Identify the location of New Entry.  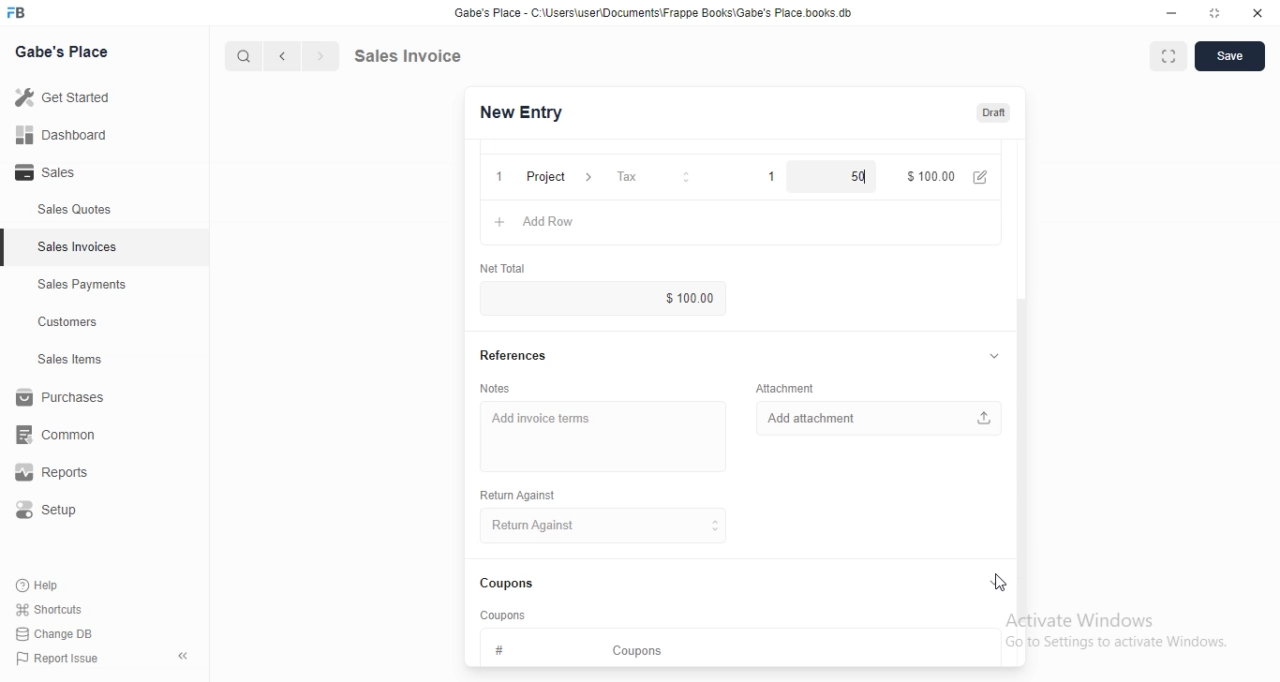
(528, 112).